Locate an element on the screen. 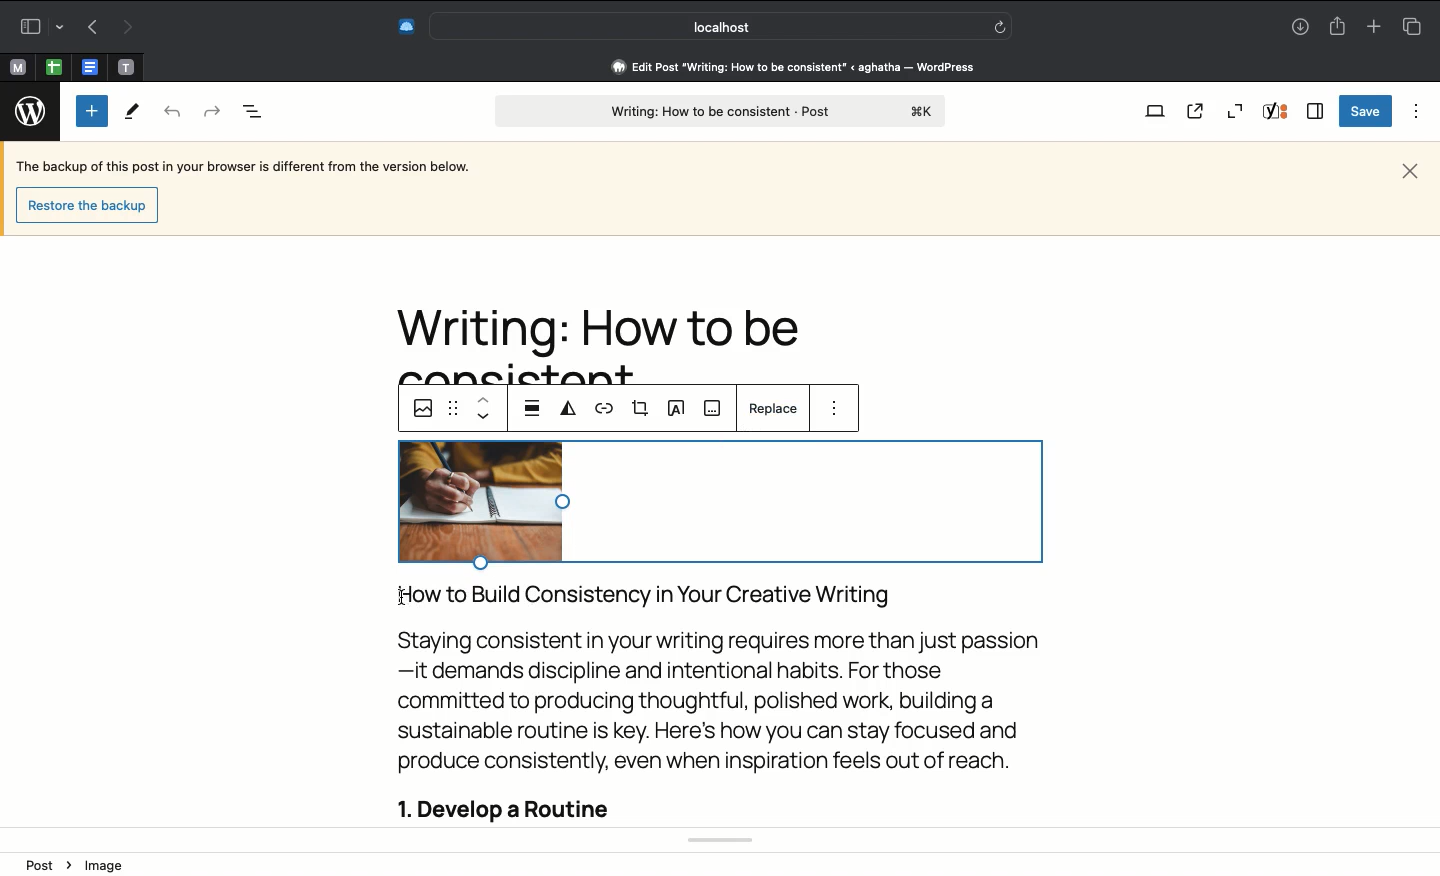  Body is located at coordinates (717, 701).